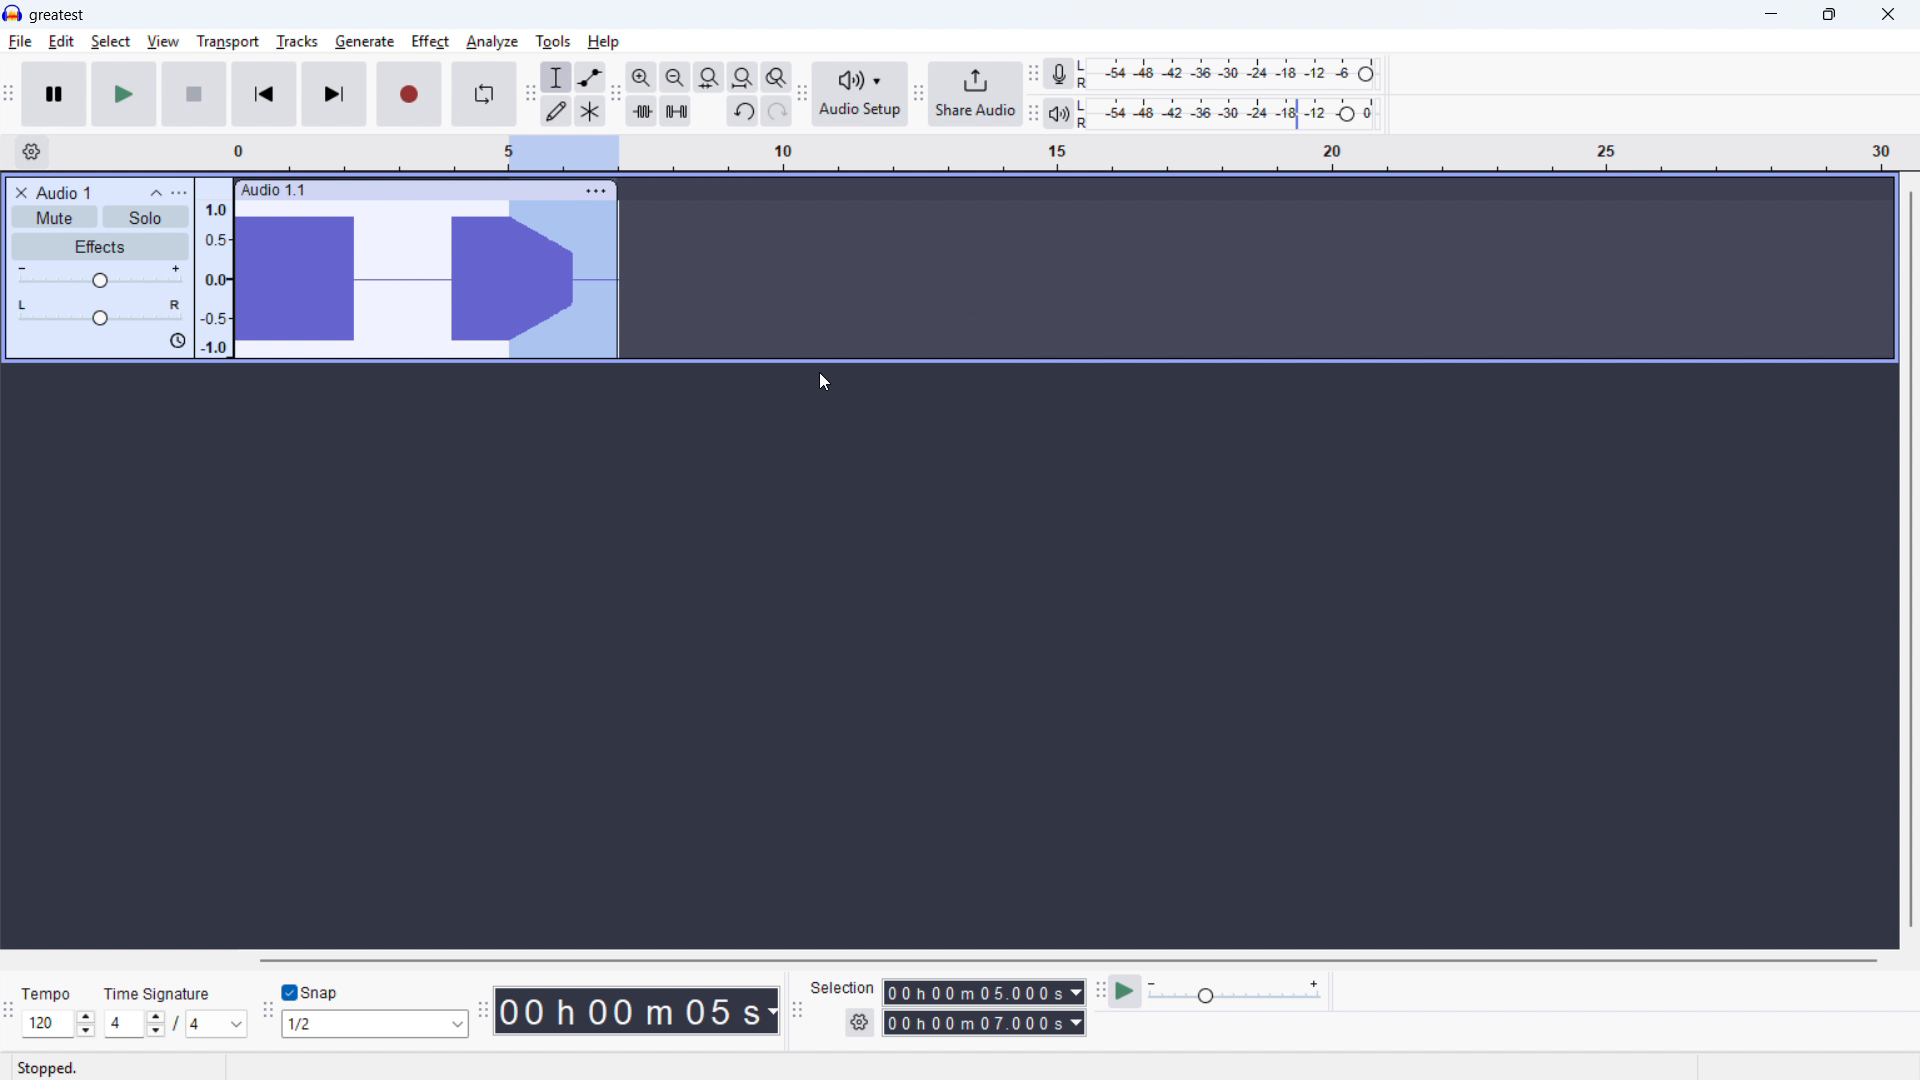 This screenshot has width=1920, height=1080. What do you see at coordinates (100, 278) in the screenshot?
I see `Gain ` at bounding box center [100, 278].